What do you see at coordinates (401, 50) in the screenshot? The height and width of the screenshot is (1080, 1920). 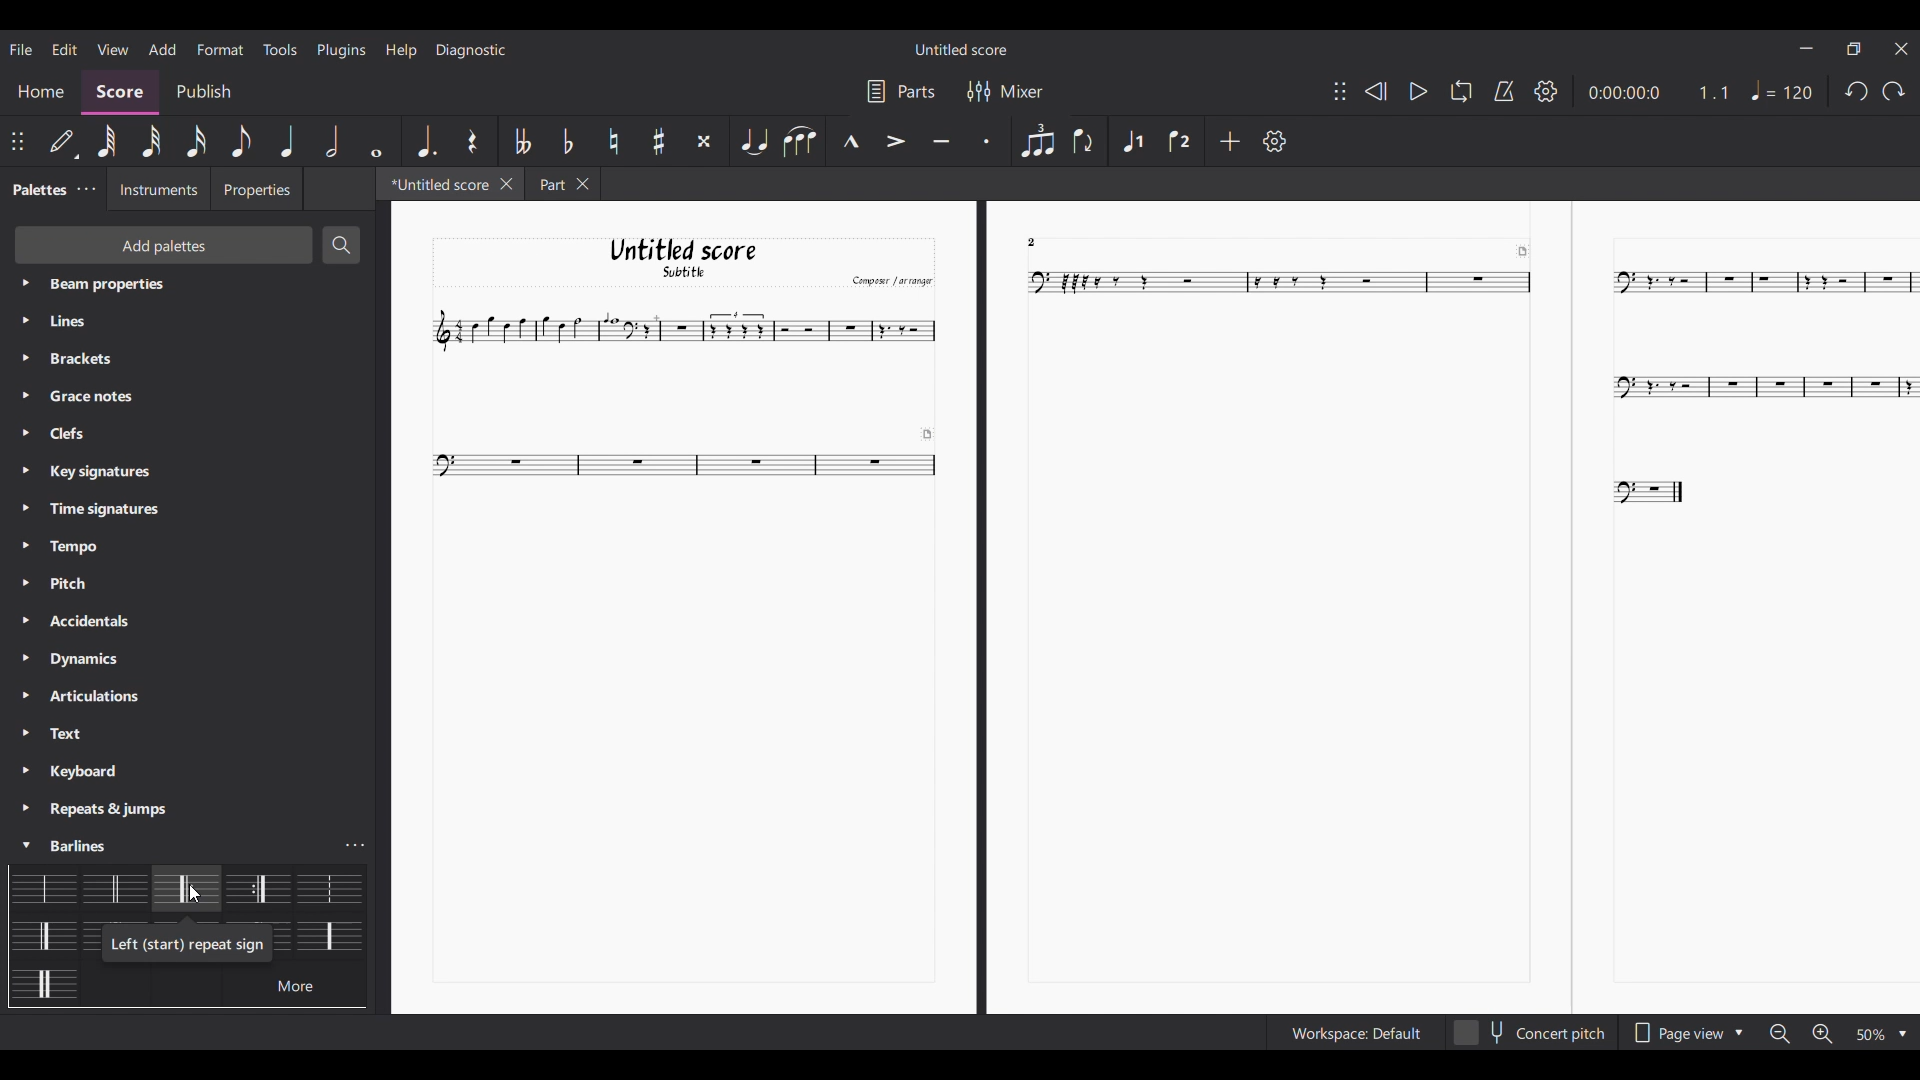 I see `Help menu` at bounding box center [401, 50].